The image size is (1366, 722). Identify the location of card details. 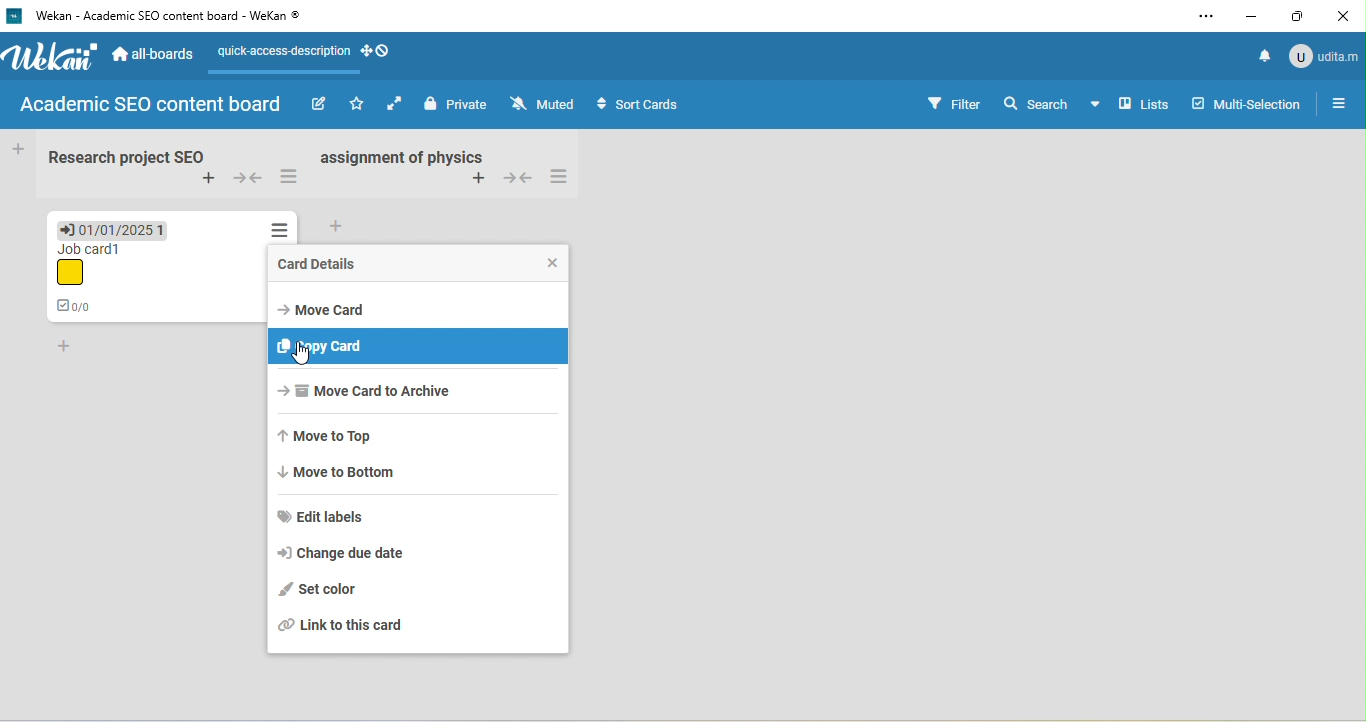
(323, 262).